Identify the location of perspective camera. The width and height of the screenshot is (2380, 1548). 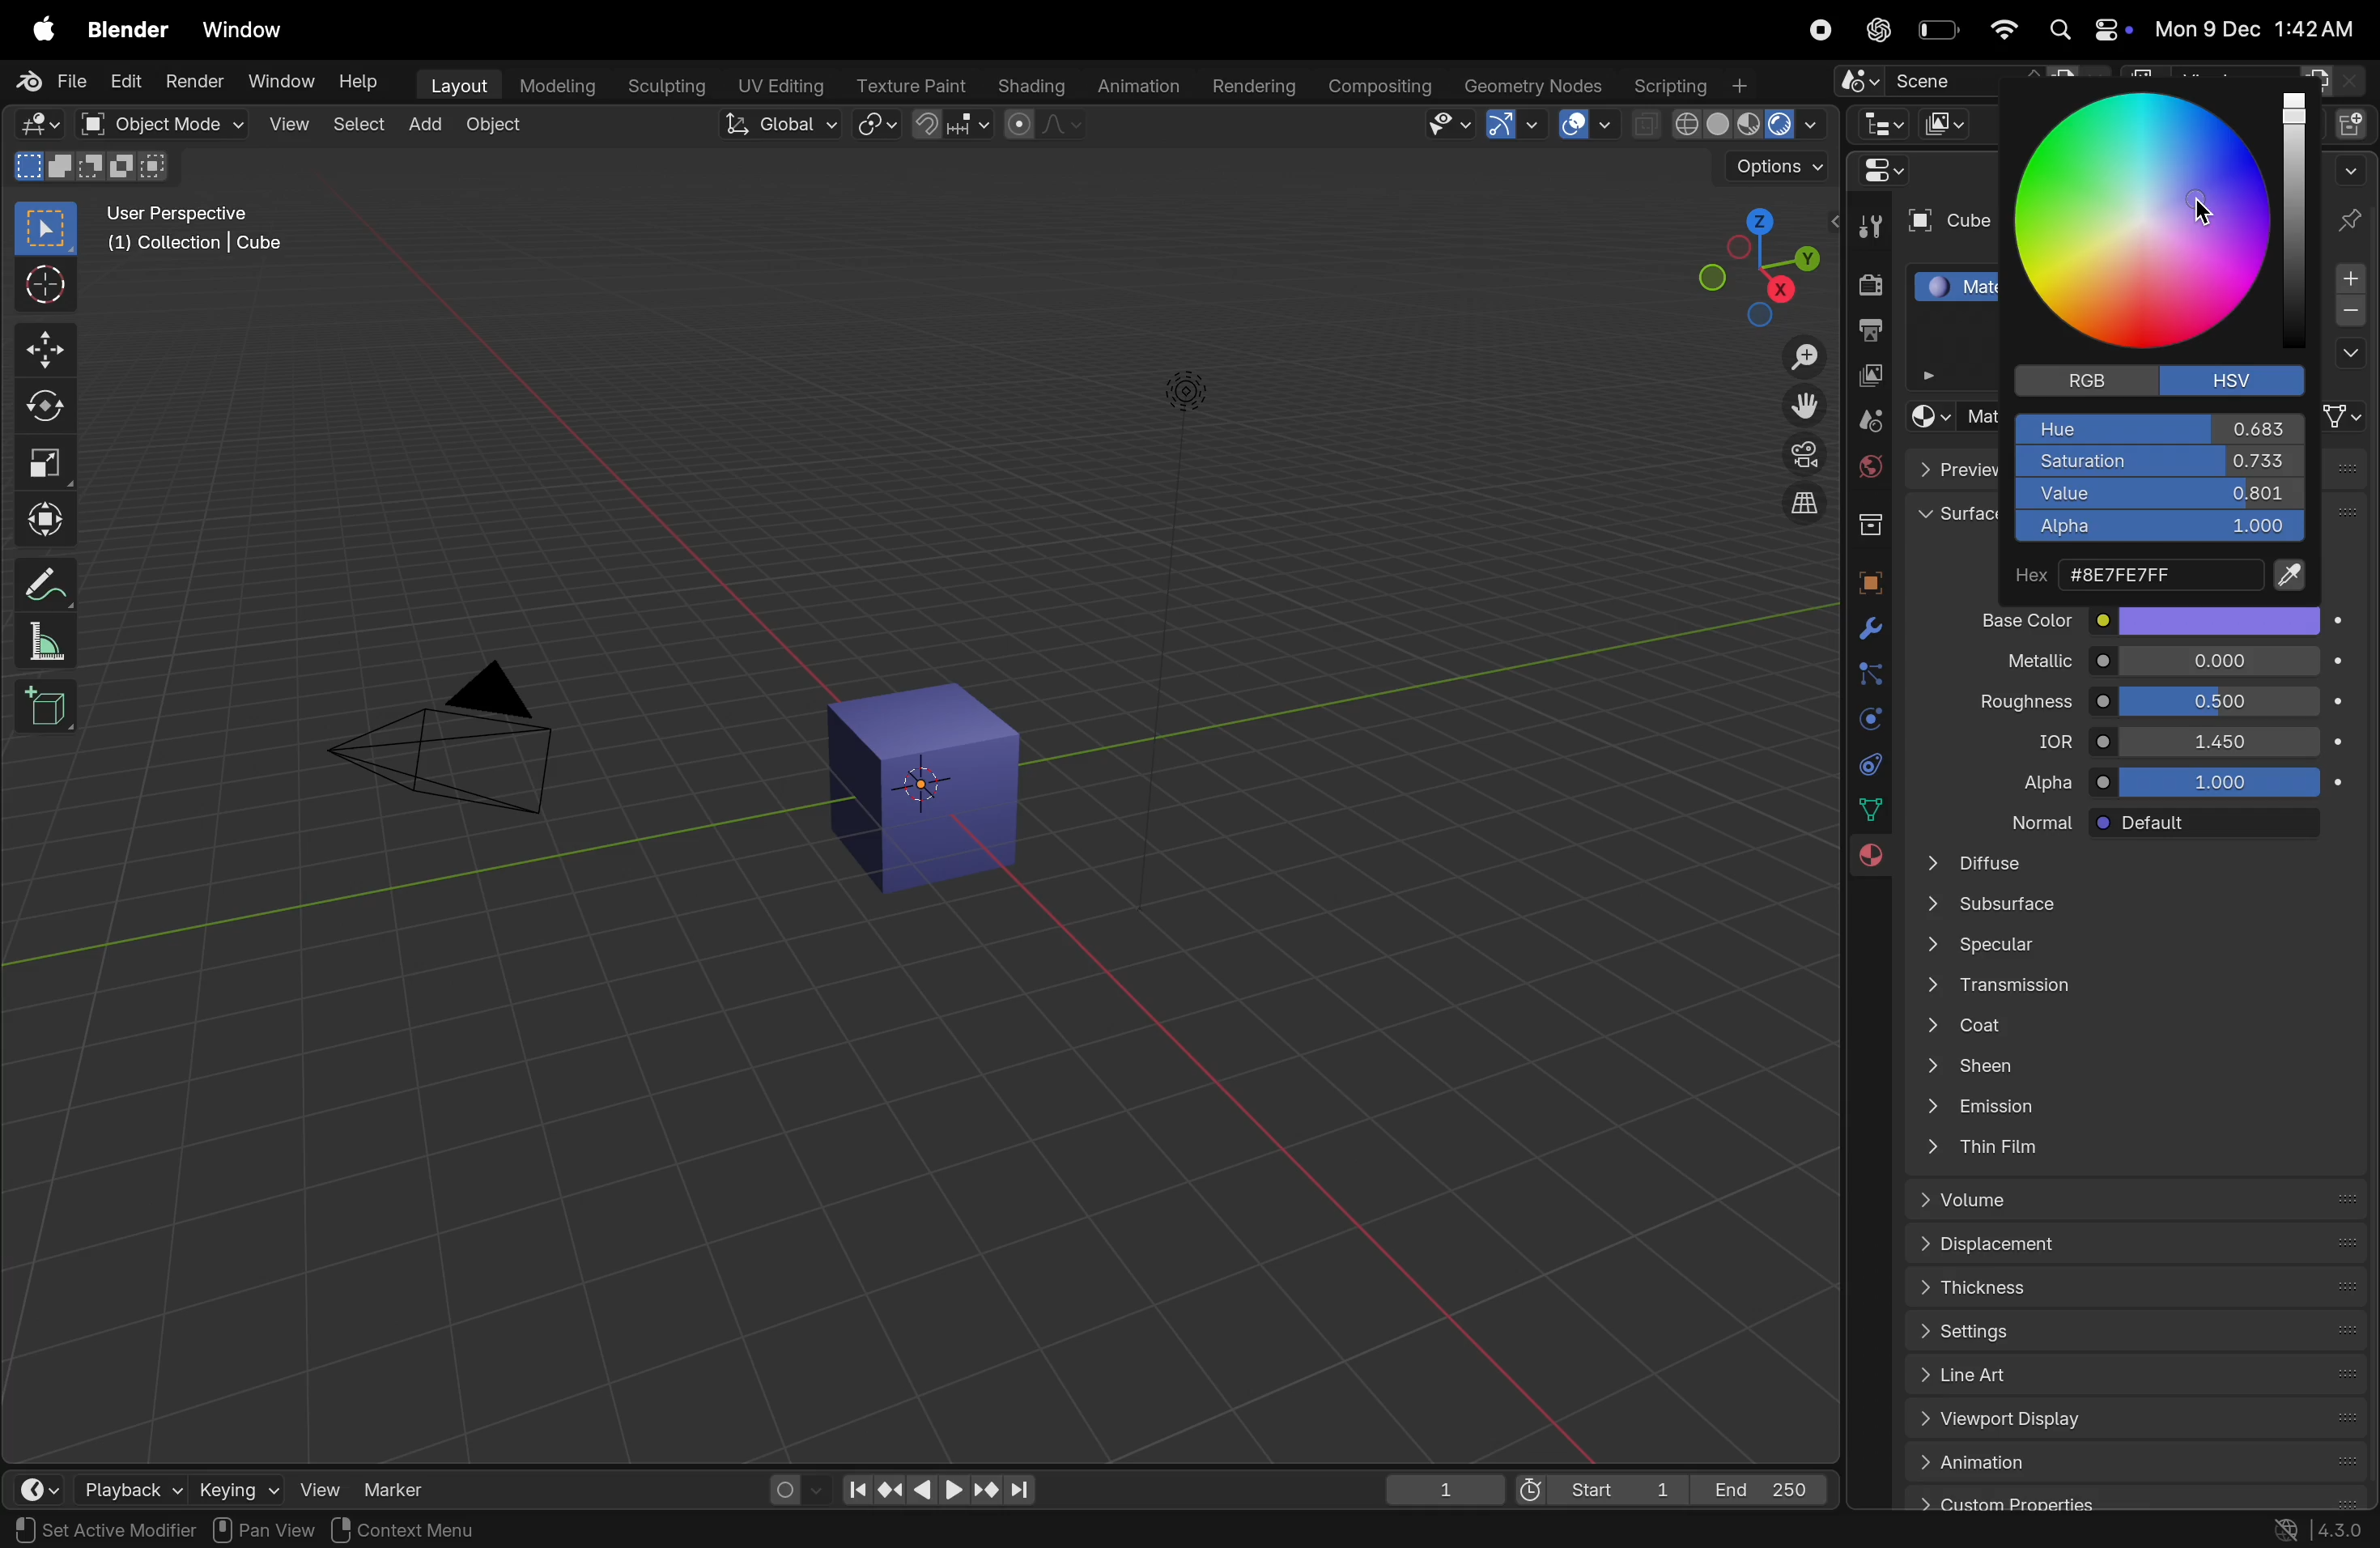
(453, 743).